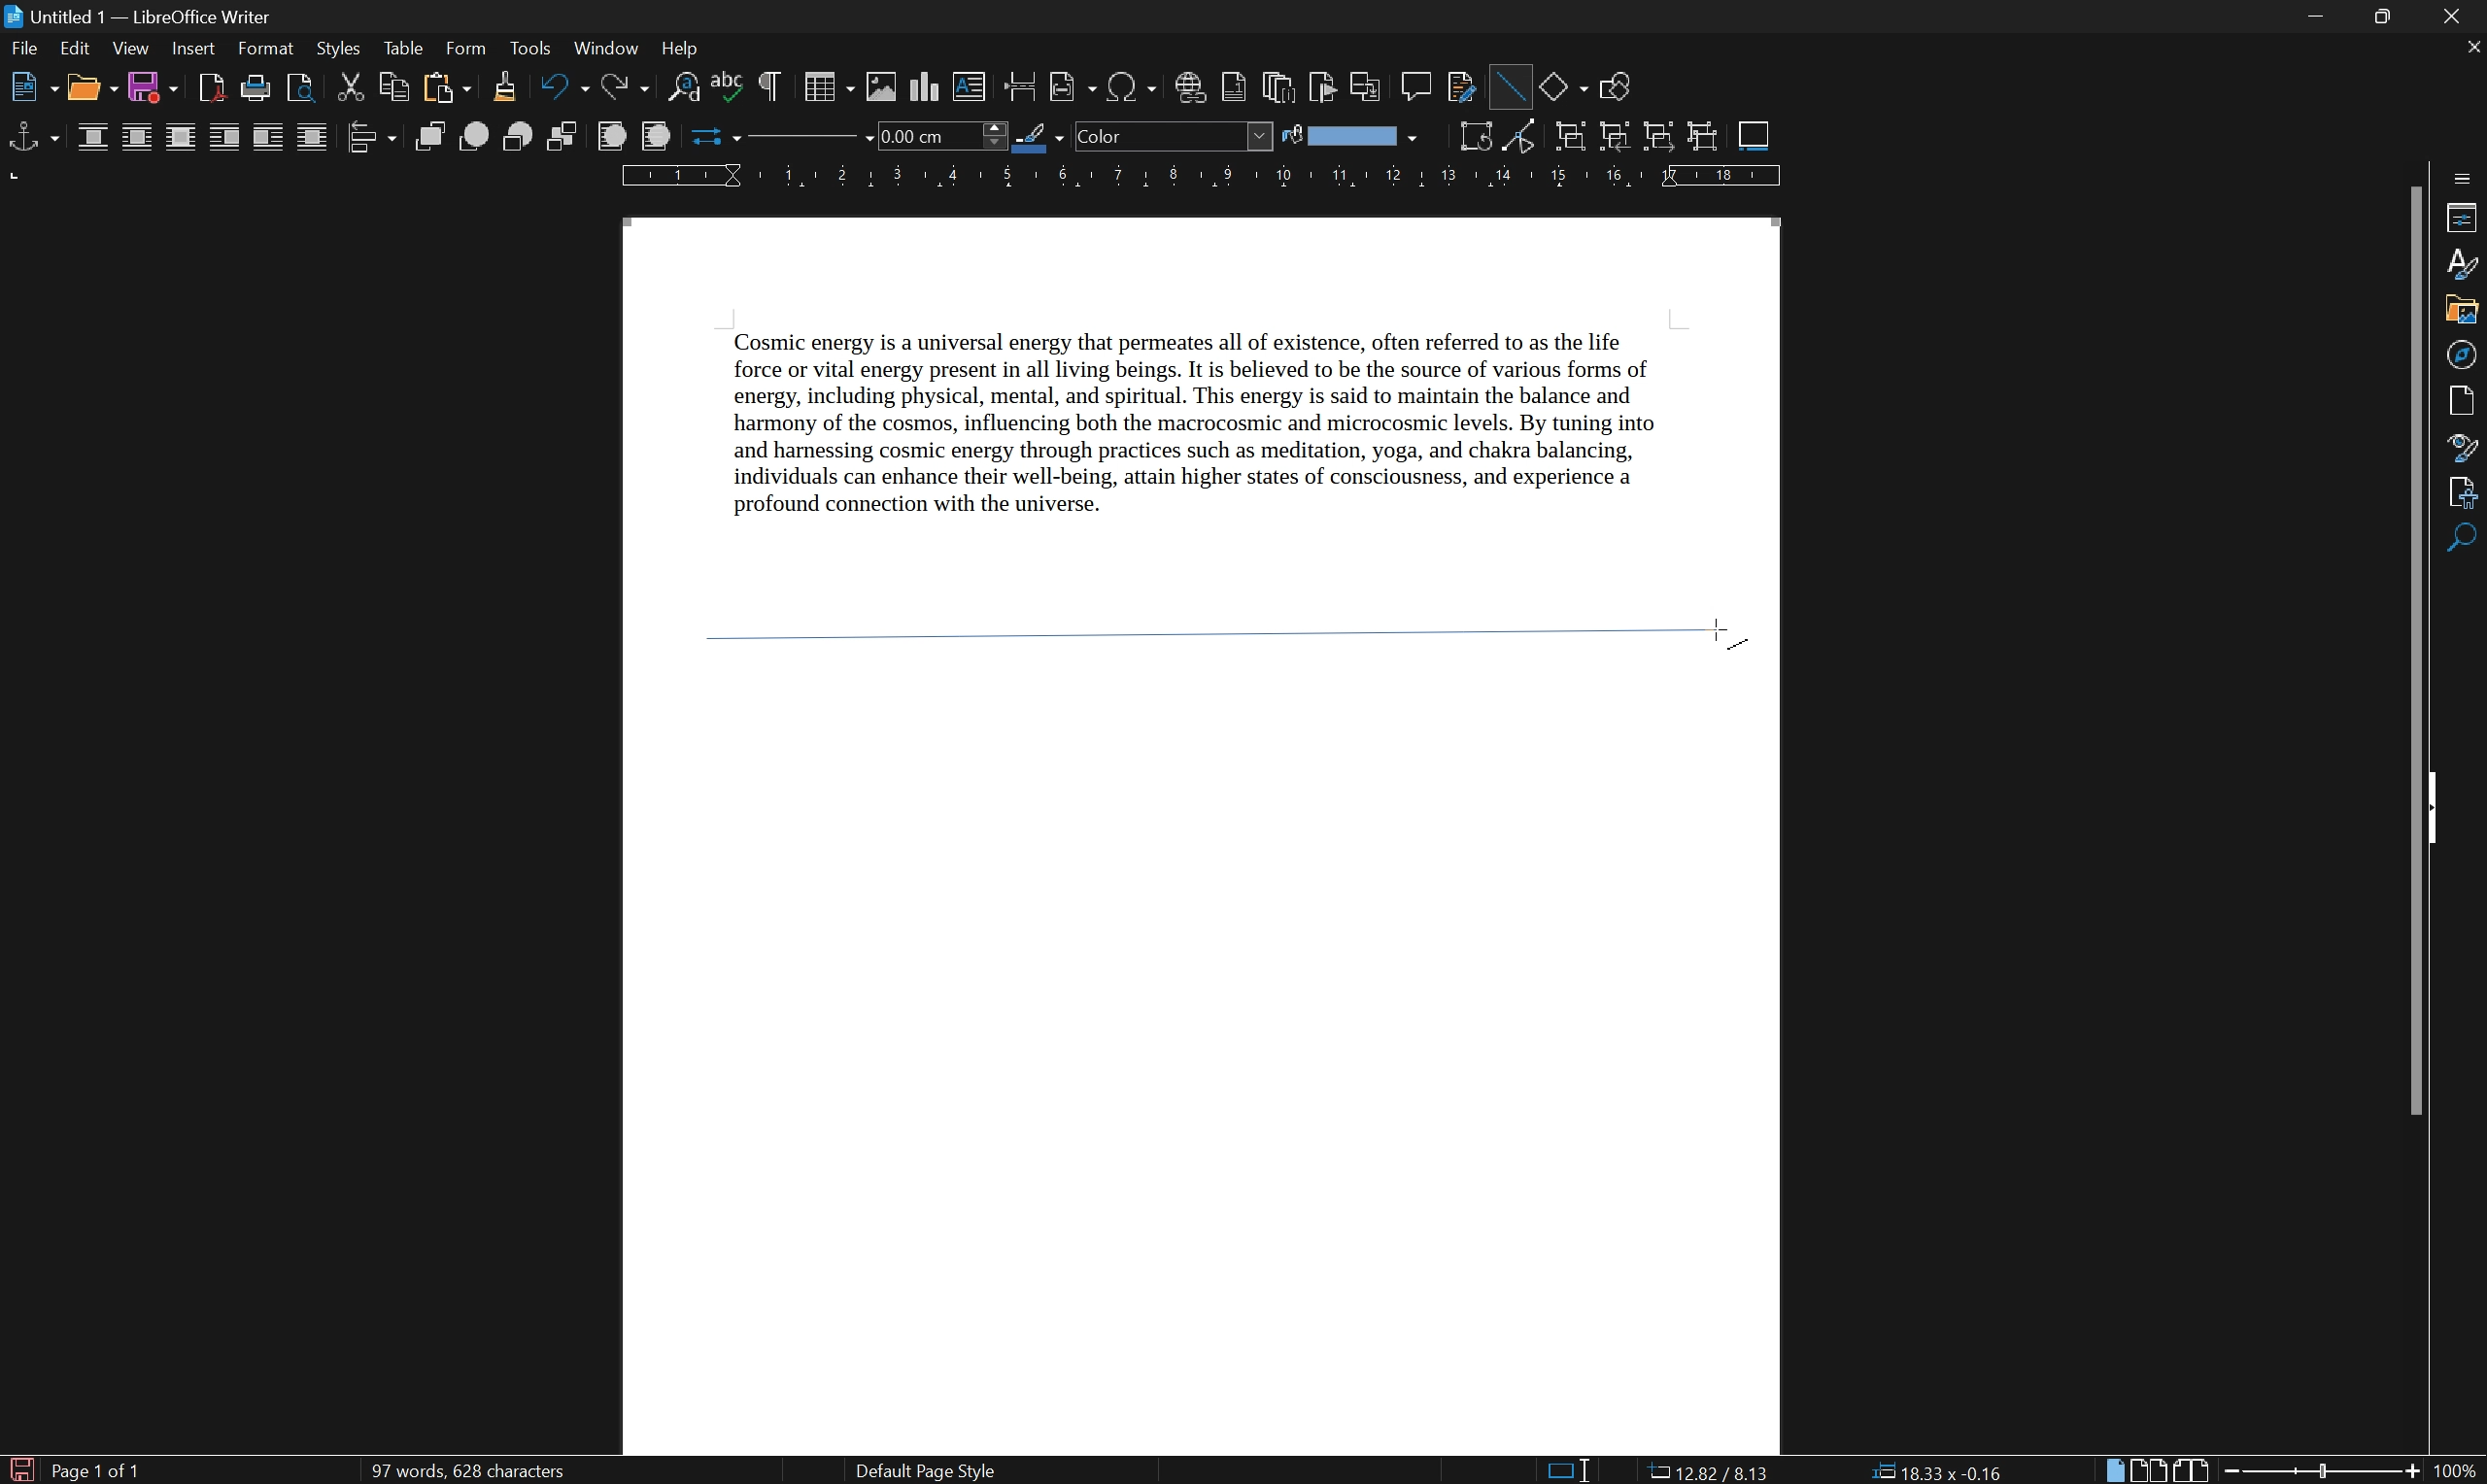 The width and height of the screenshot is (2487, 1484). What do you see at coordinates (521, 137) in the screenshot?
I see `back one` at bounding box center [521, 137].